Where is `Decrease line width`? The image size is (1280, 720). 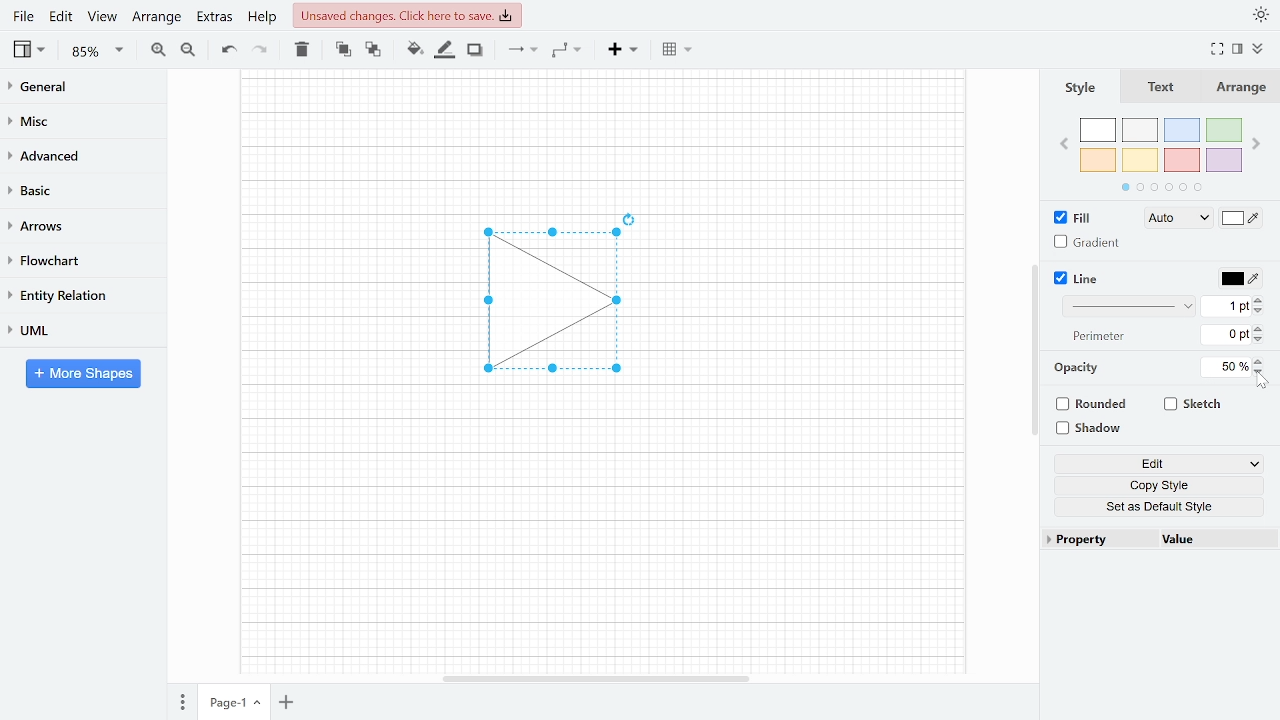 Decrease line width is located at coordinates (1261, 310).